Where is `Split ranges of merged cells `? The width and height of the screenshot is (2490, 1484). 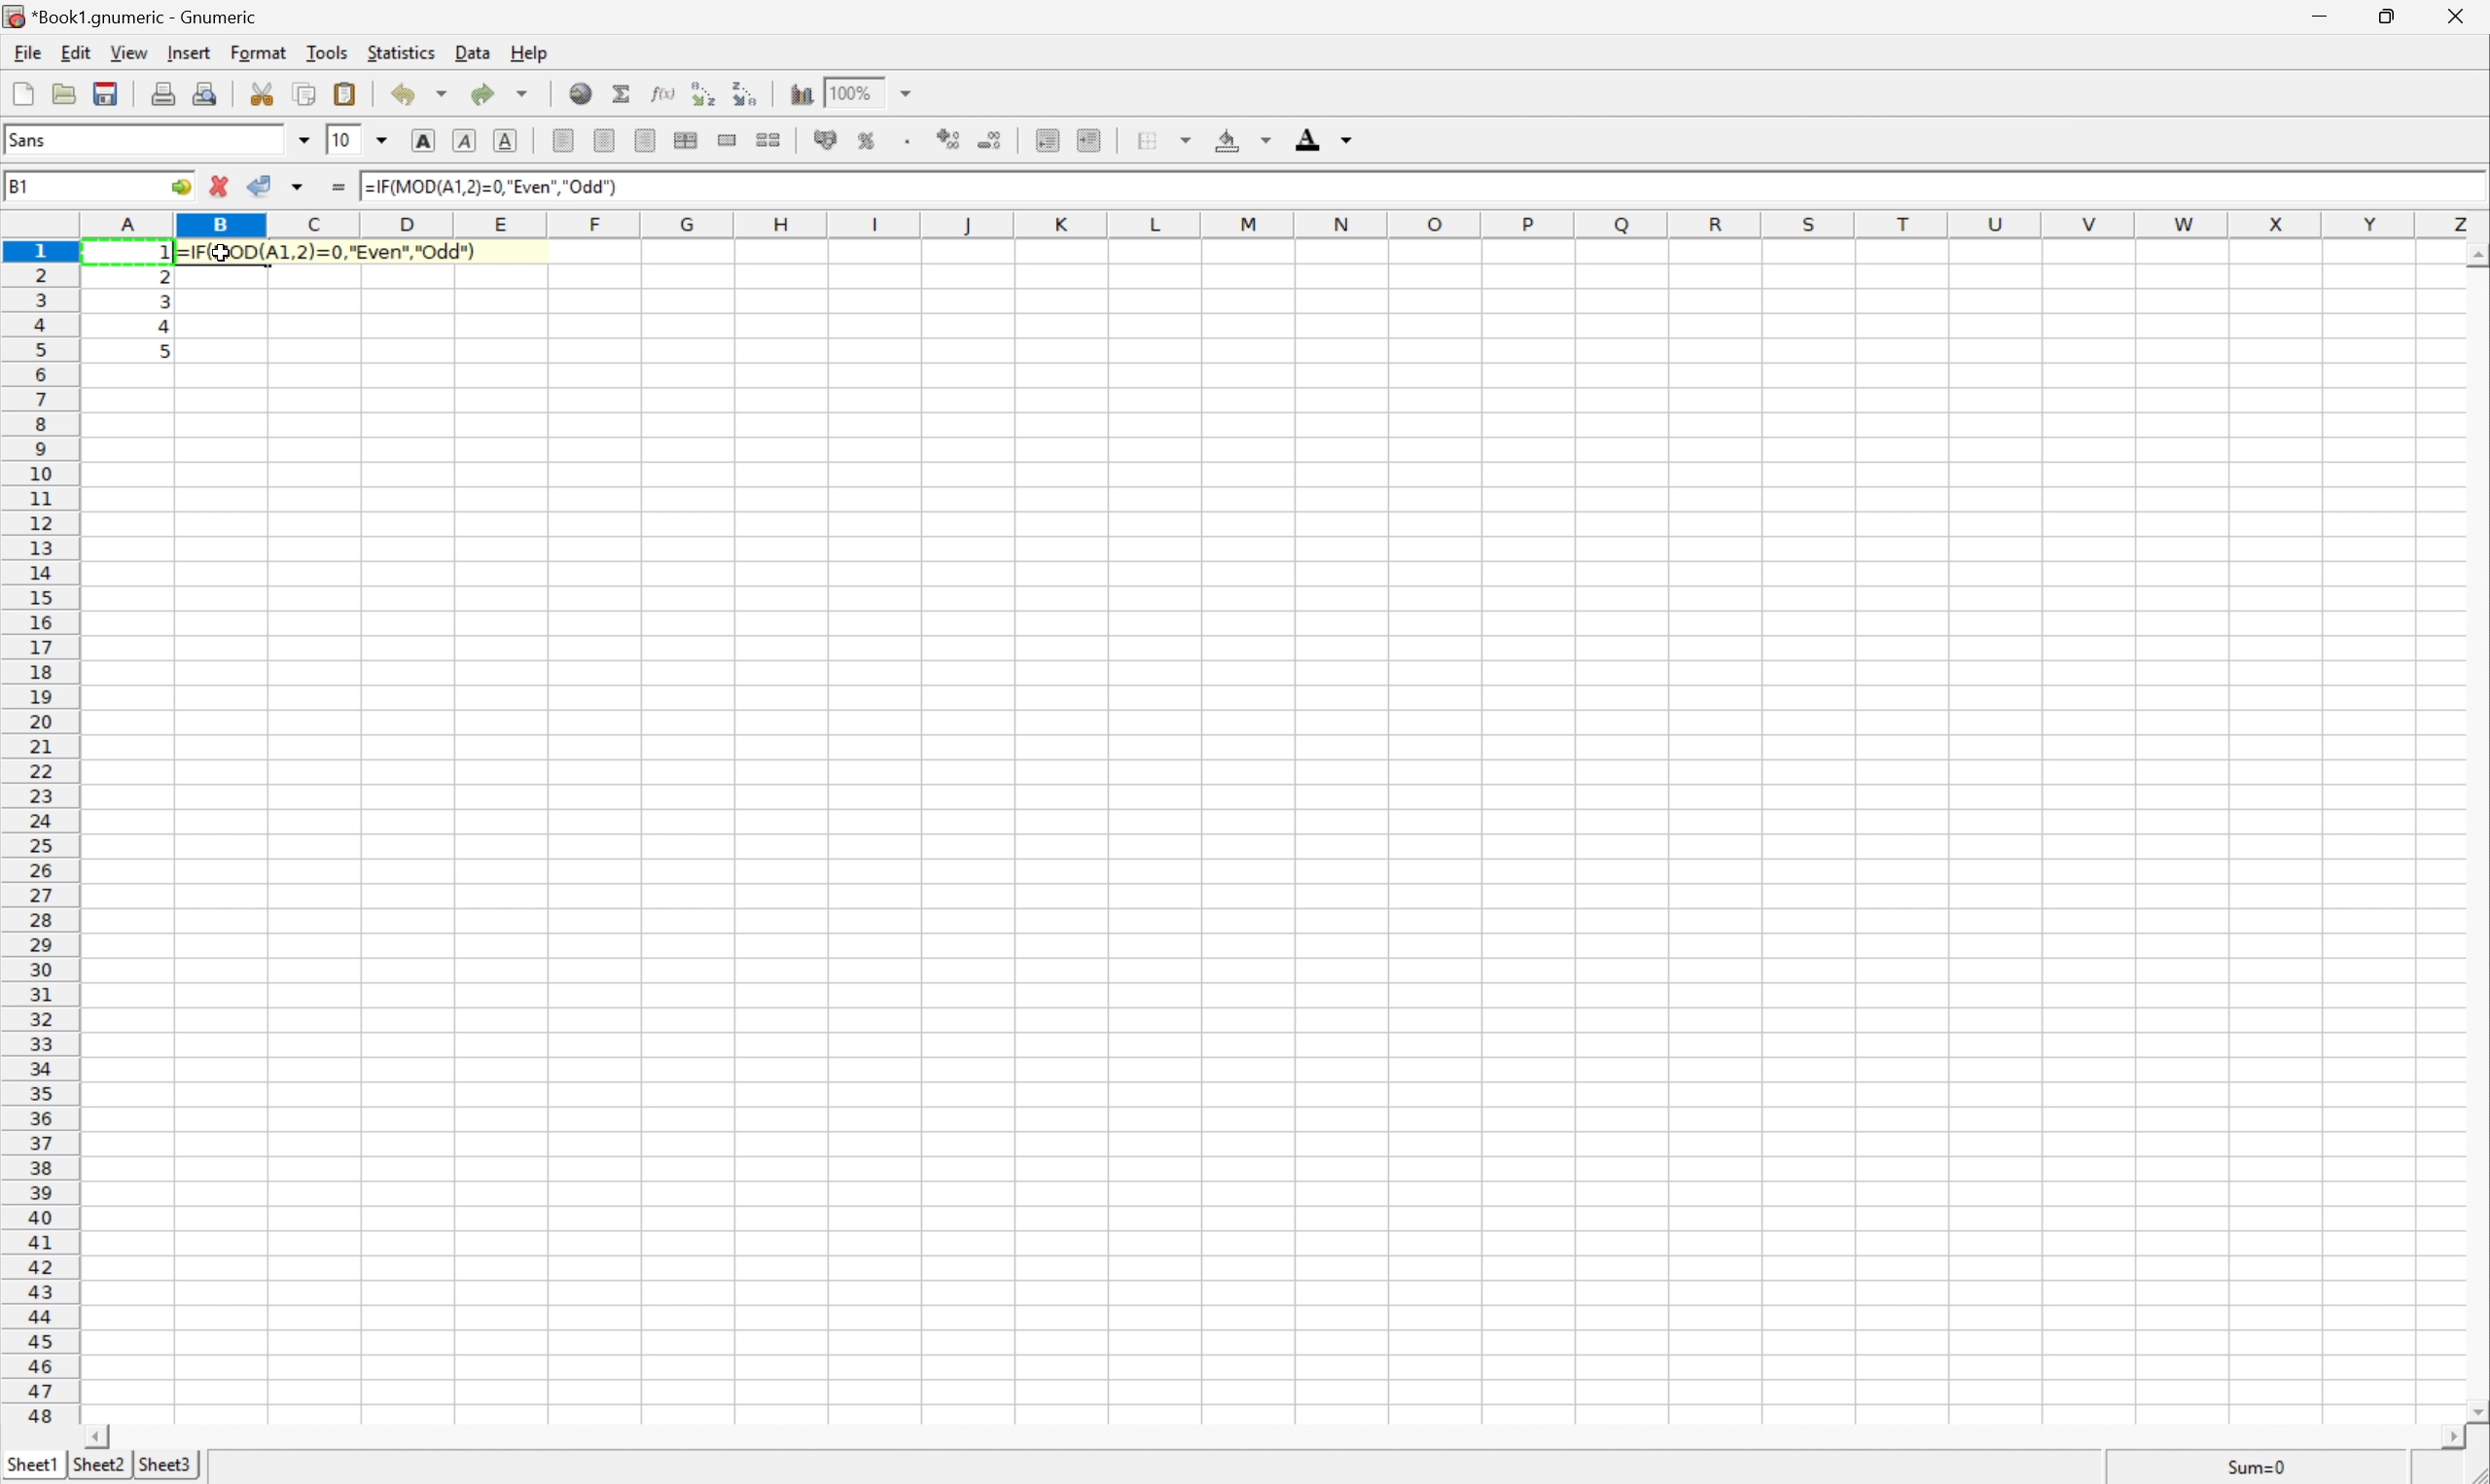
Split ranges of merged cells  is located at coordinates (769, 139).